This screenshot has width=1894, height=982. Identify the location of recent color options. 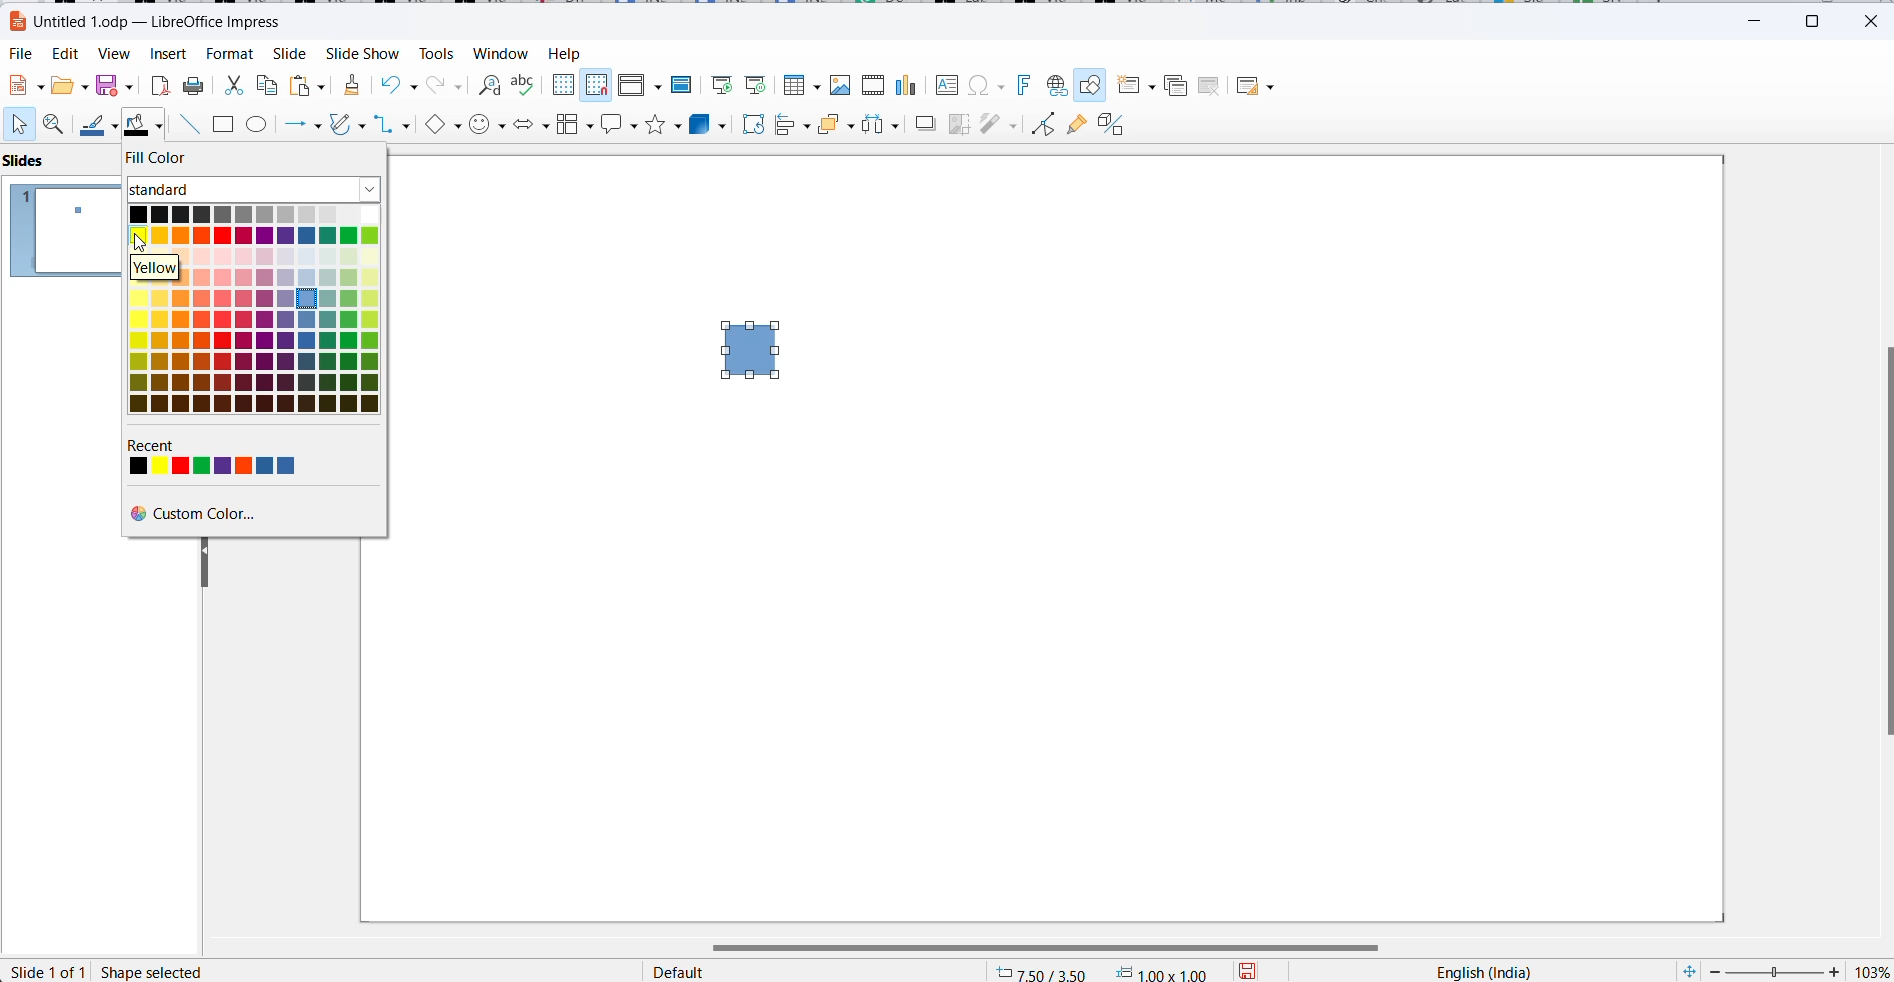
(226, 471).